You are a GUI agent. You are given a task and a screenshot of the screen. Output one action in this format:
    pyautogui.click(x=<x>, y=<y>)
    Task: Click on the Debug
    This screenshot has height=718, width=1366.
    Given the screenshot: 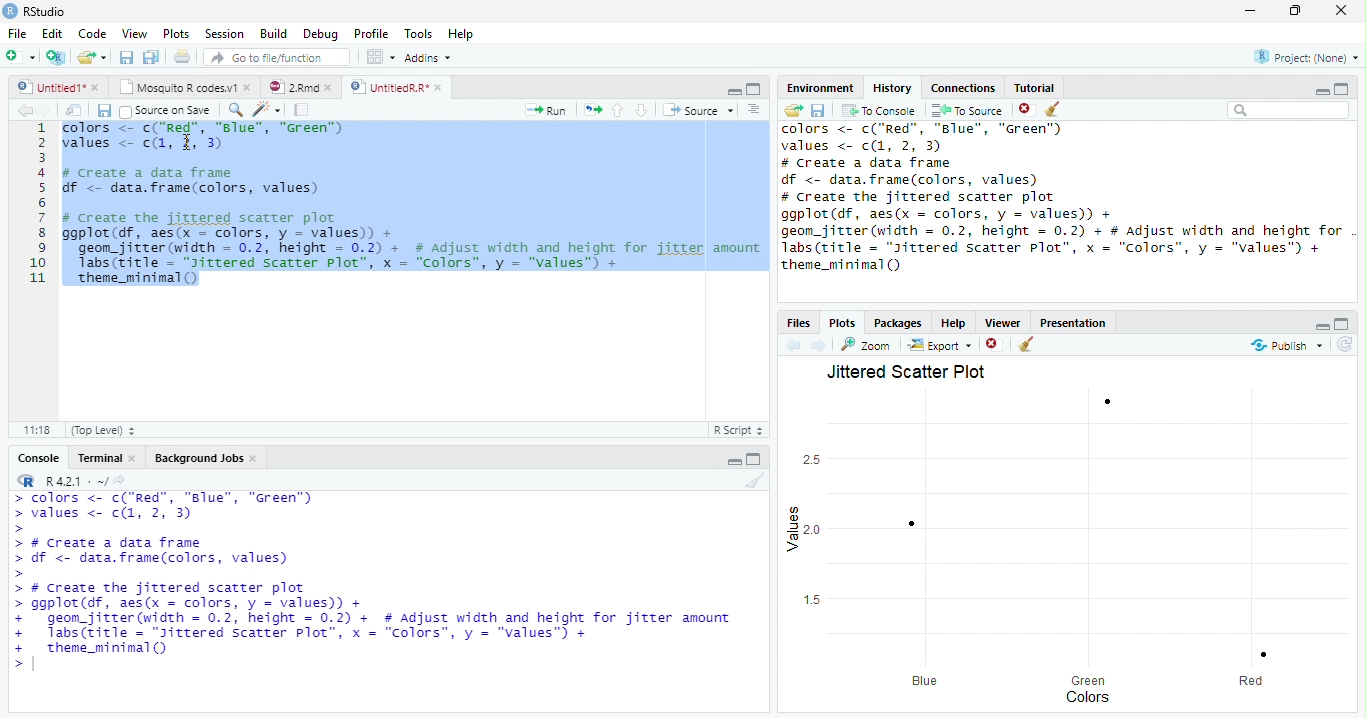 What is the action you would take?
    pyautogui.click(x=320, y=34)
    